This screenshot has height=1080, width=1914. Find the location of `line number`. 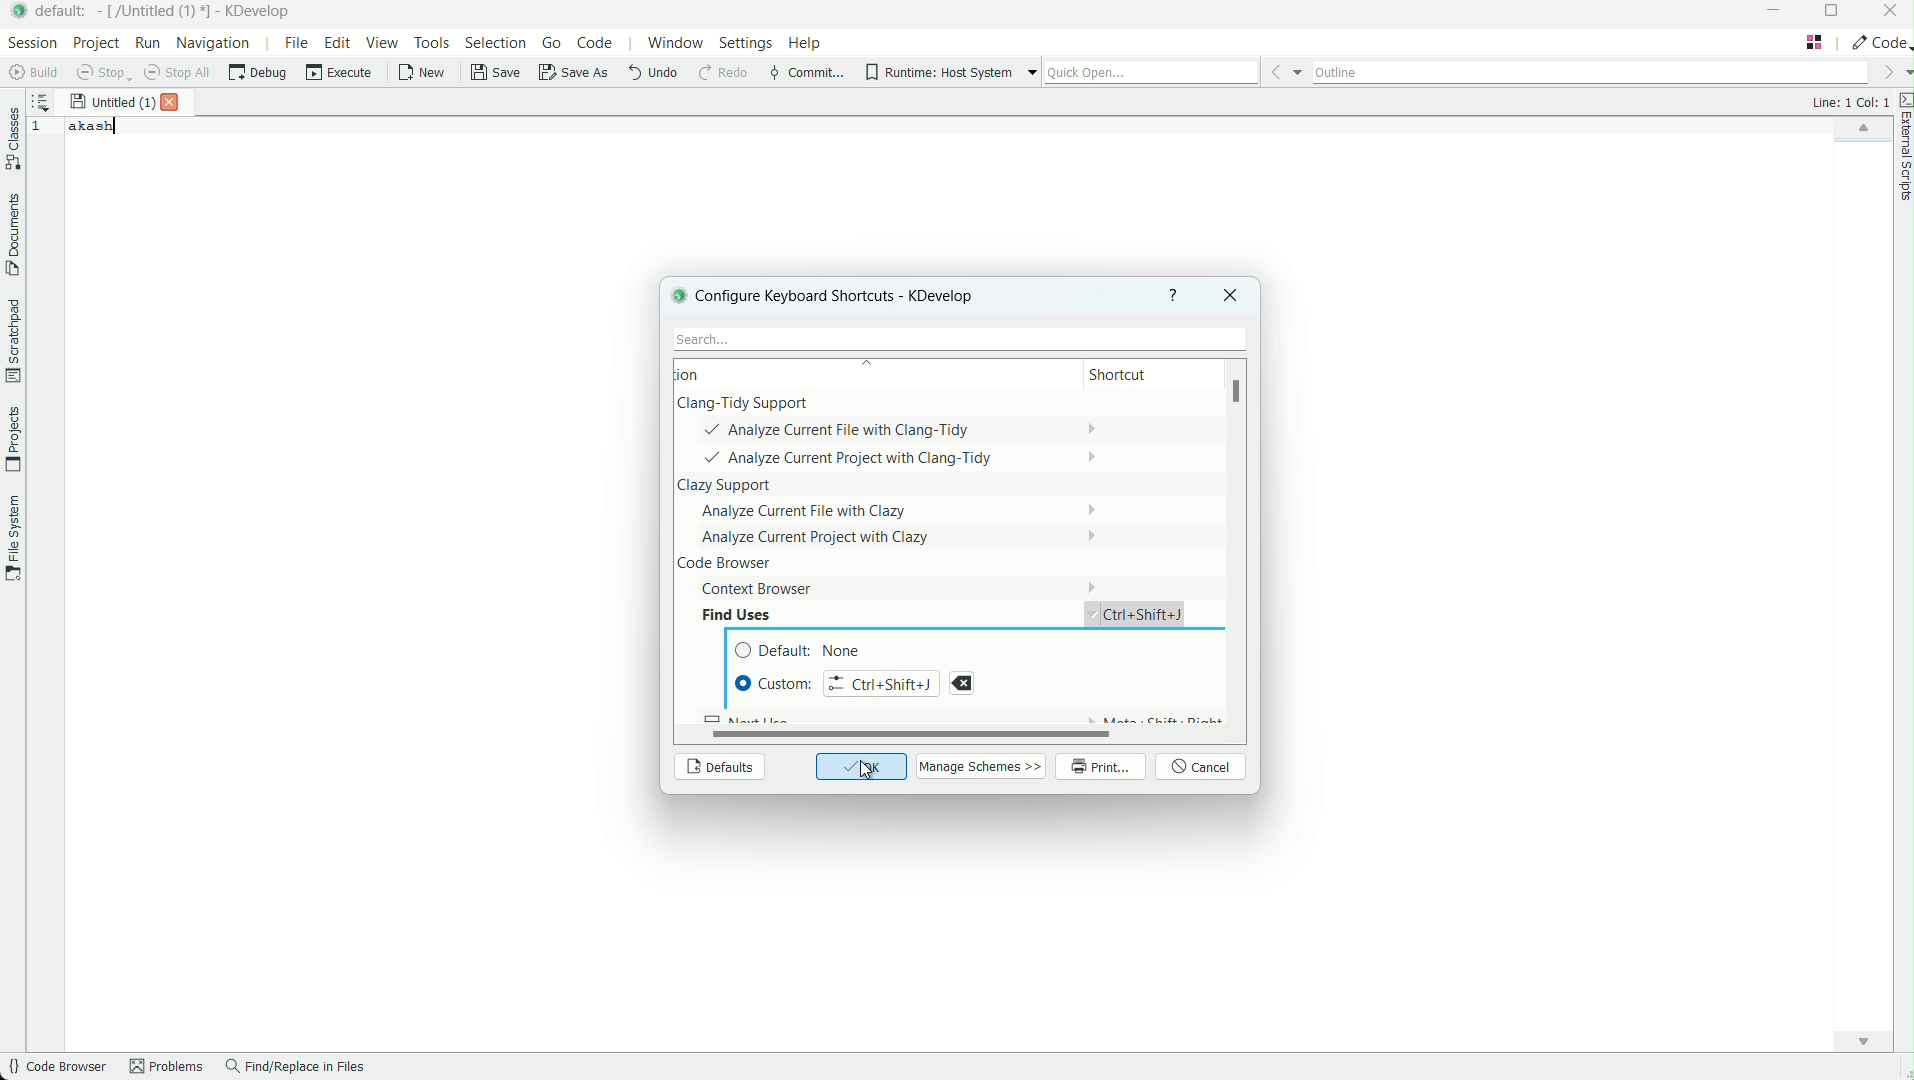

line number is located at coordinates (41, 128).